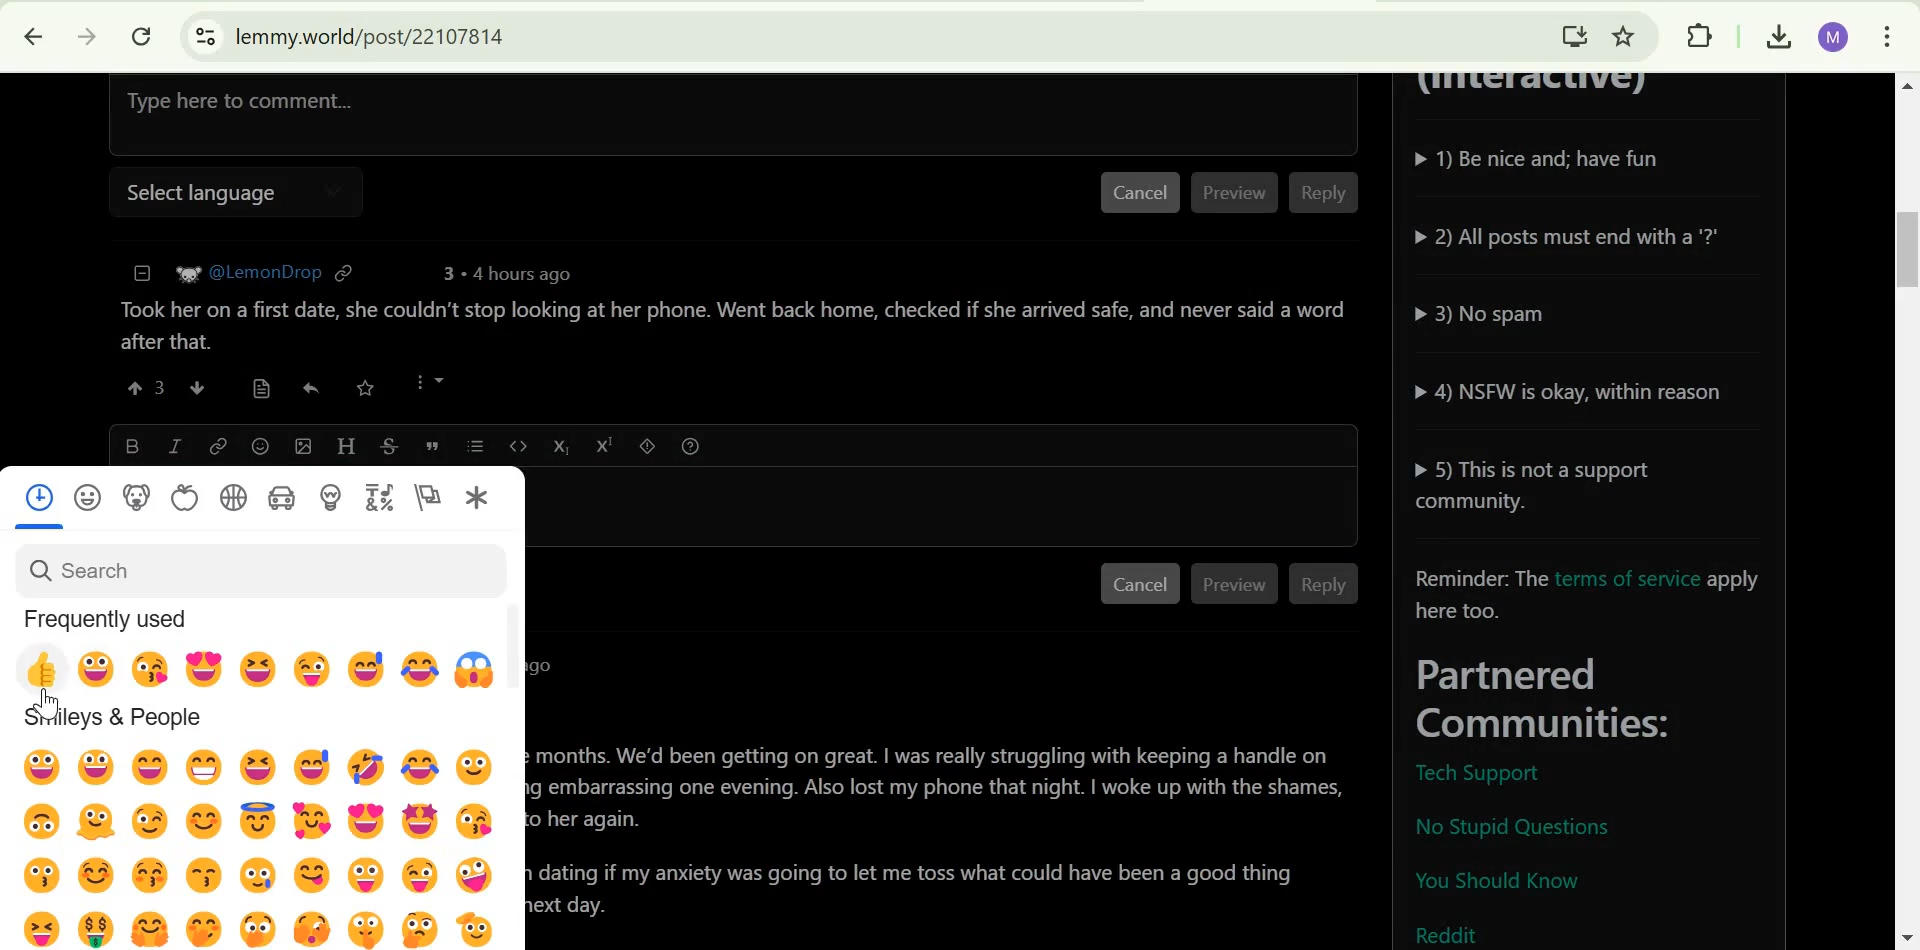 The height and width of the screenshot is (950, 1920). I want to click on Smileys & People, so click(89, 497).